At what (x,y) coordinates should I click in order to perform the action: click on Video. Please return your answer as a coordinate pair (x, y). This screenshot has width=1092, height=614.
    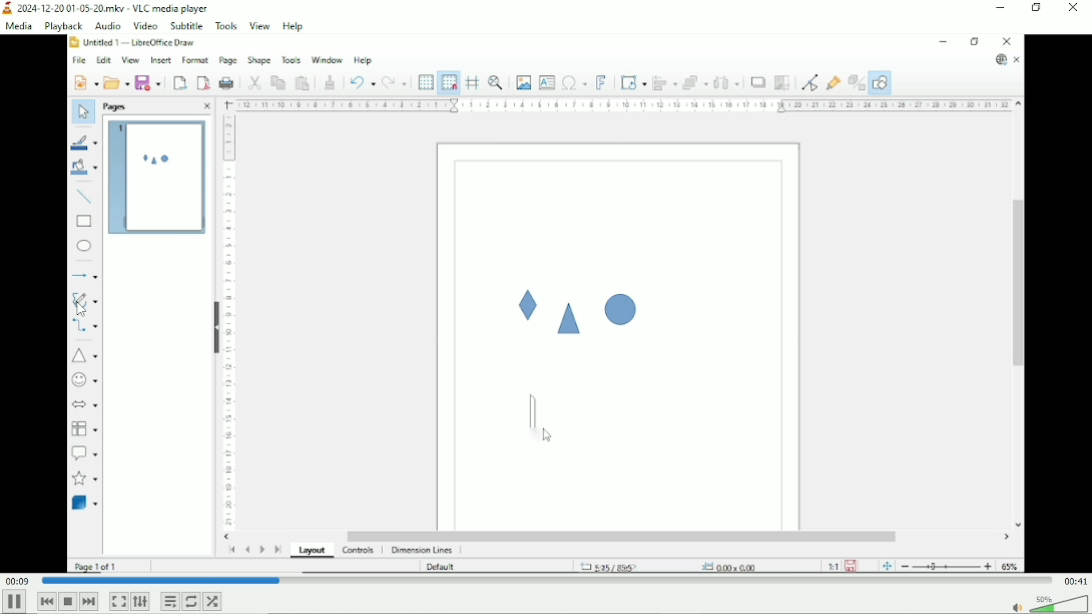
    Looking at the image, I should click on (144, 26).